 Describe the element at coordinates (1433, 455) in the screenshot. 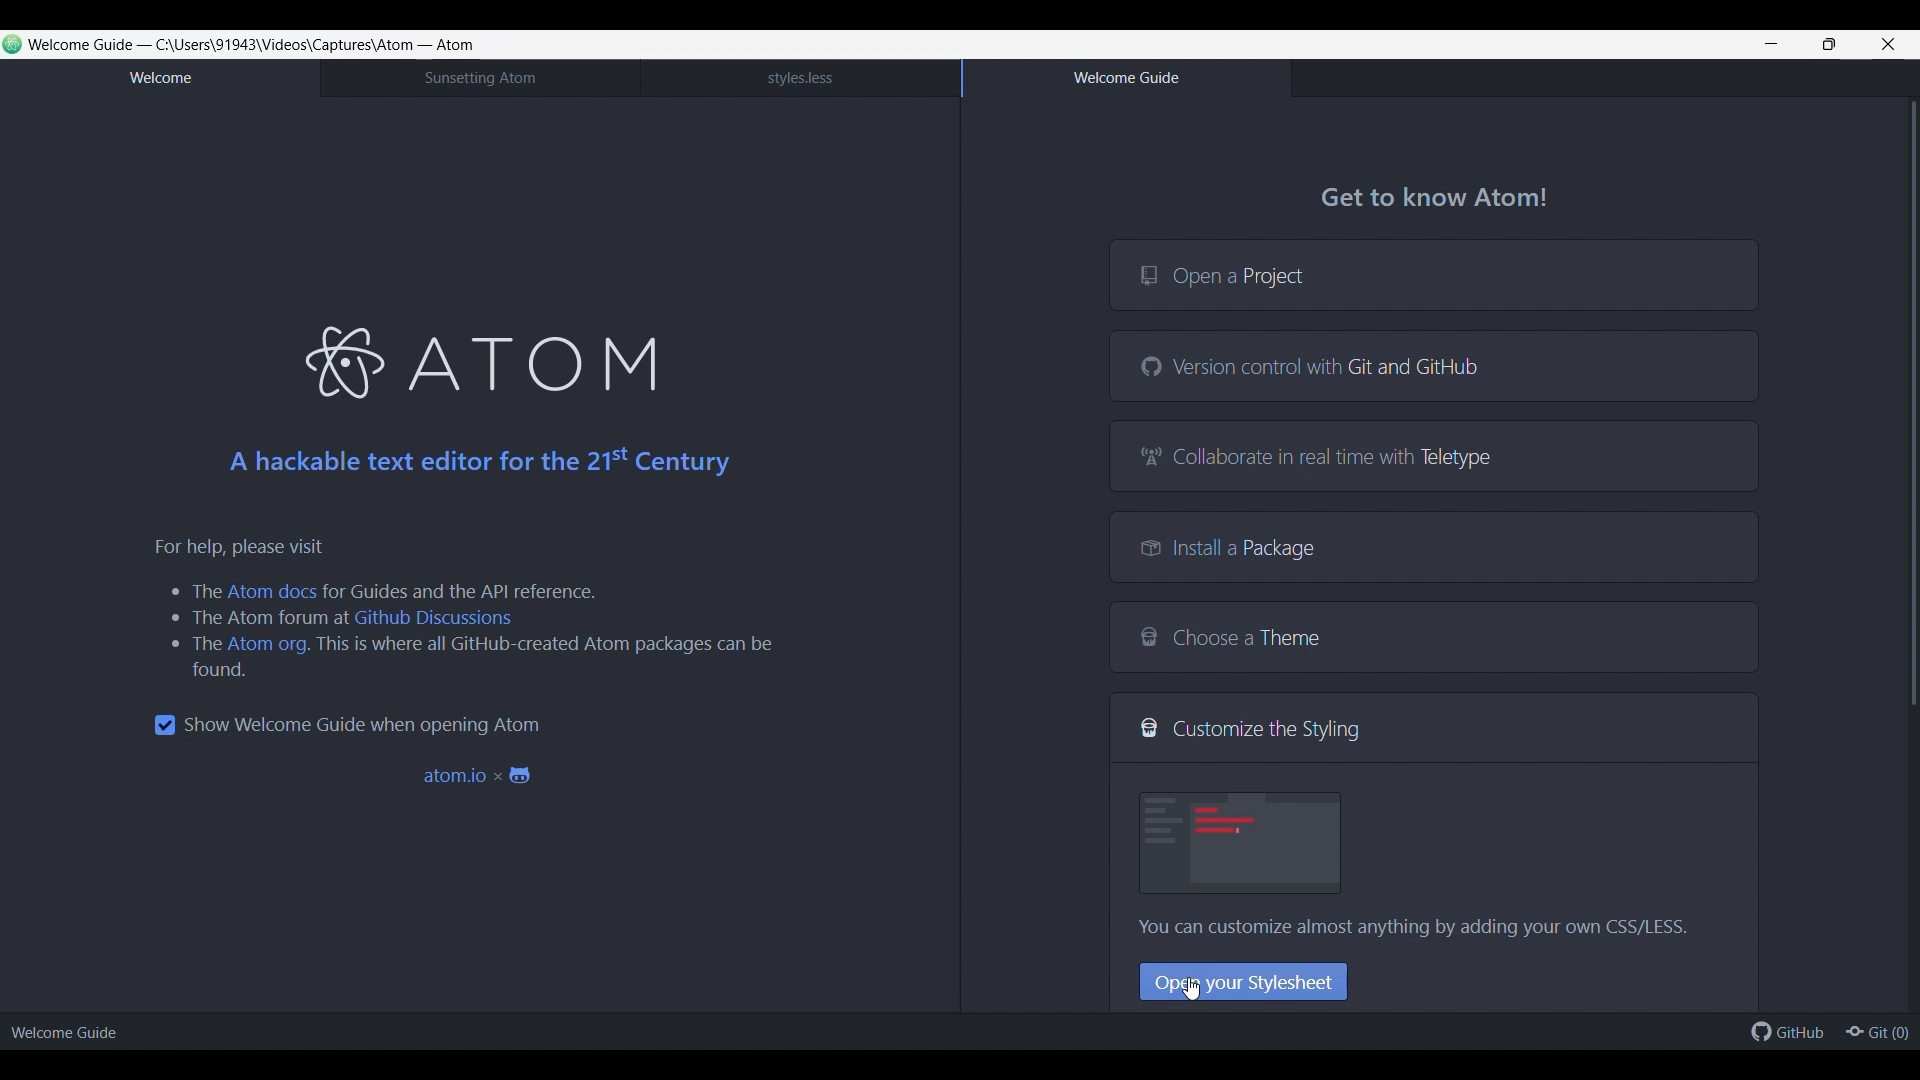

I see `Collaborate in real time with Teletype` at that location.